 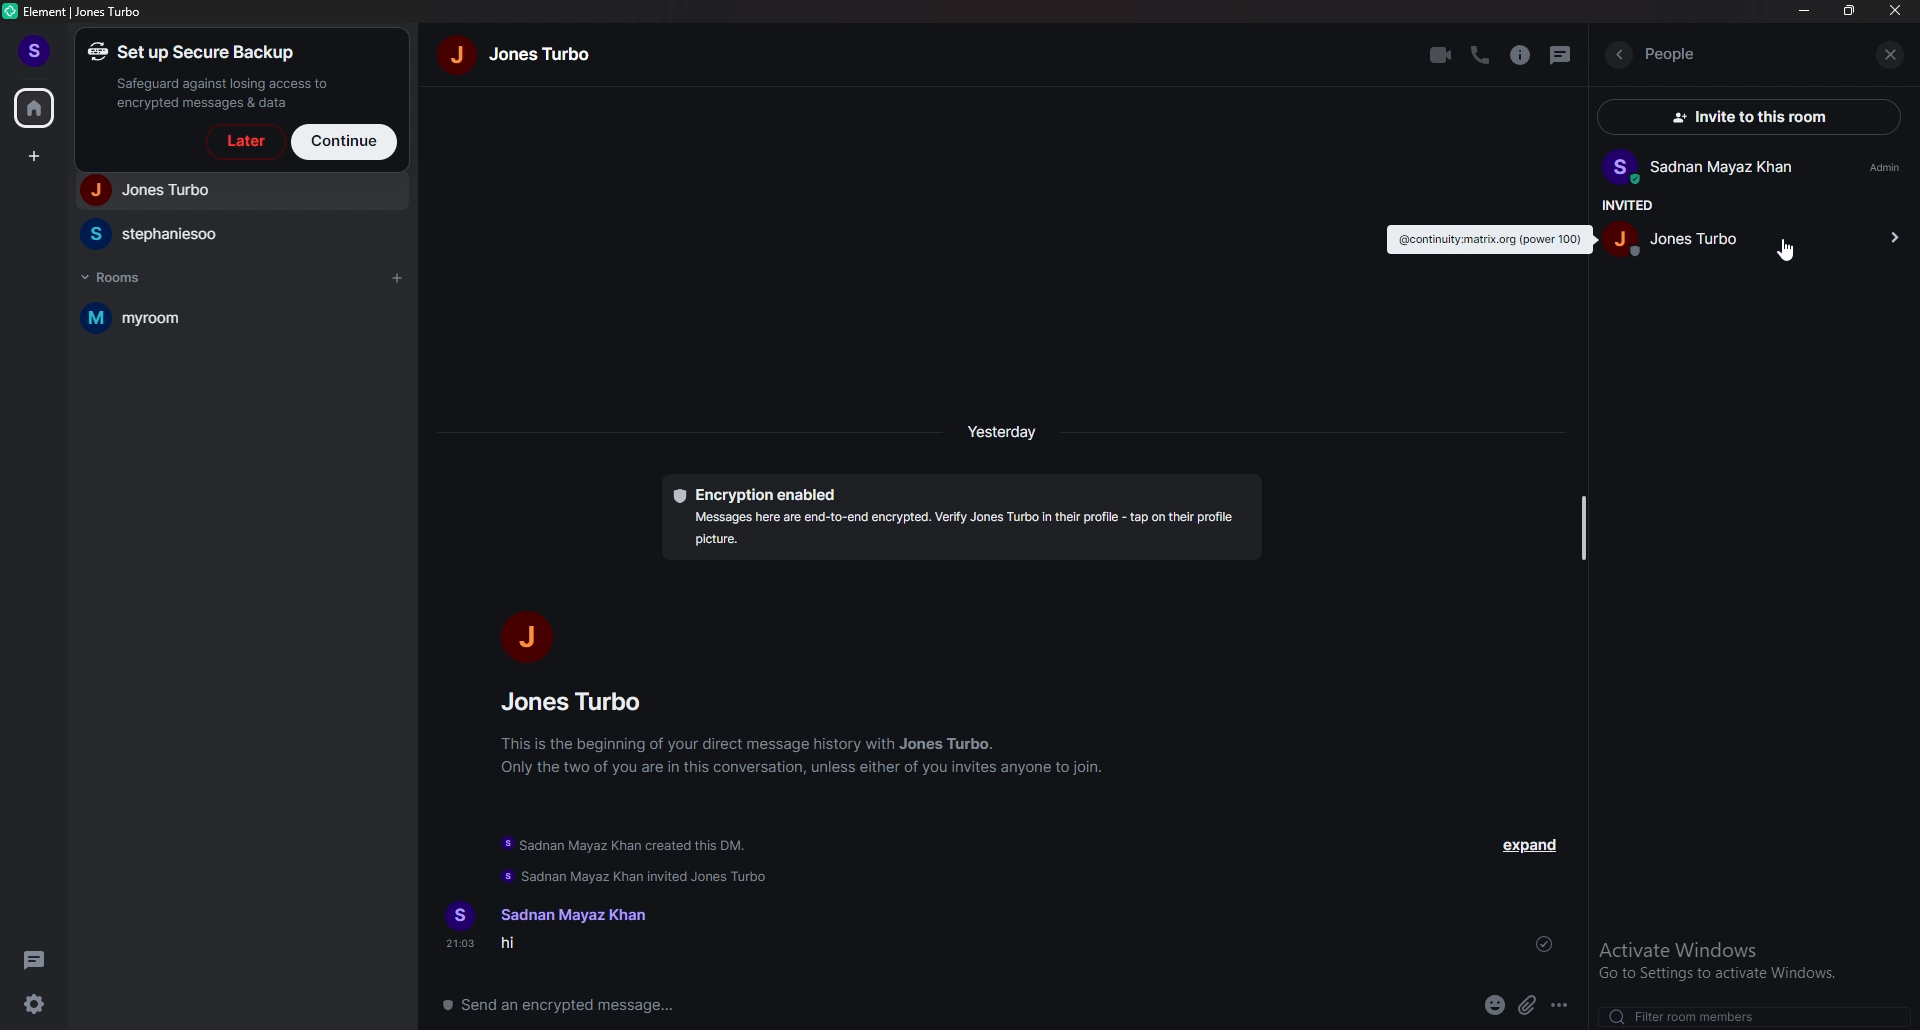 What do you see at coordinates (572, 1003) in the screenshot?
I see `message box` at bounding box center [572, 1003].